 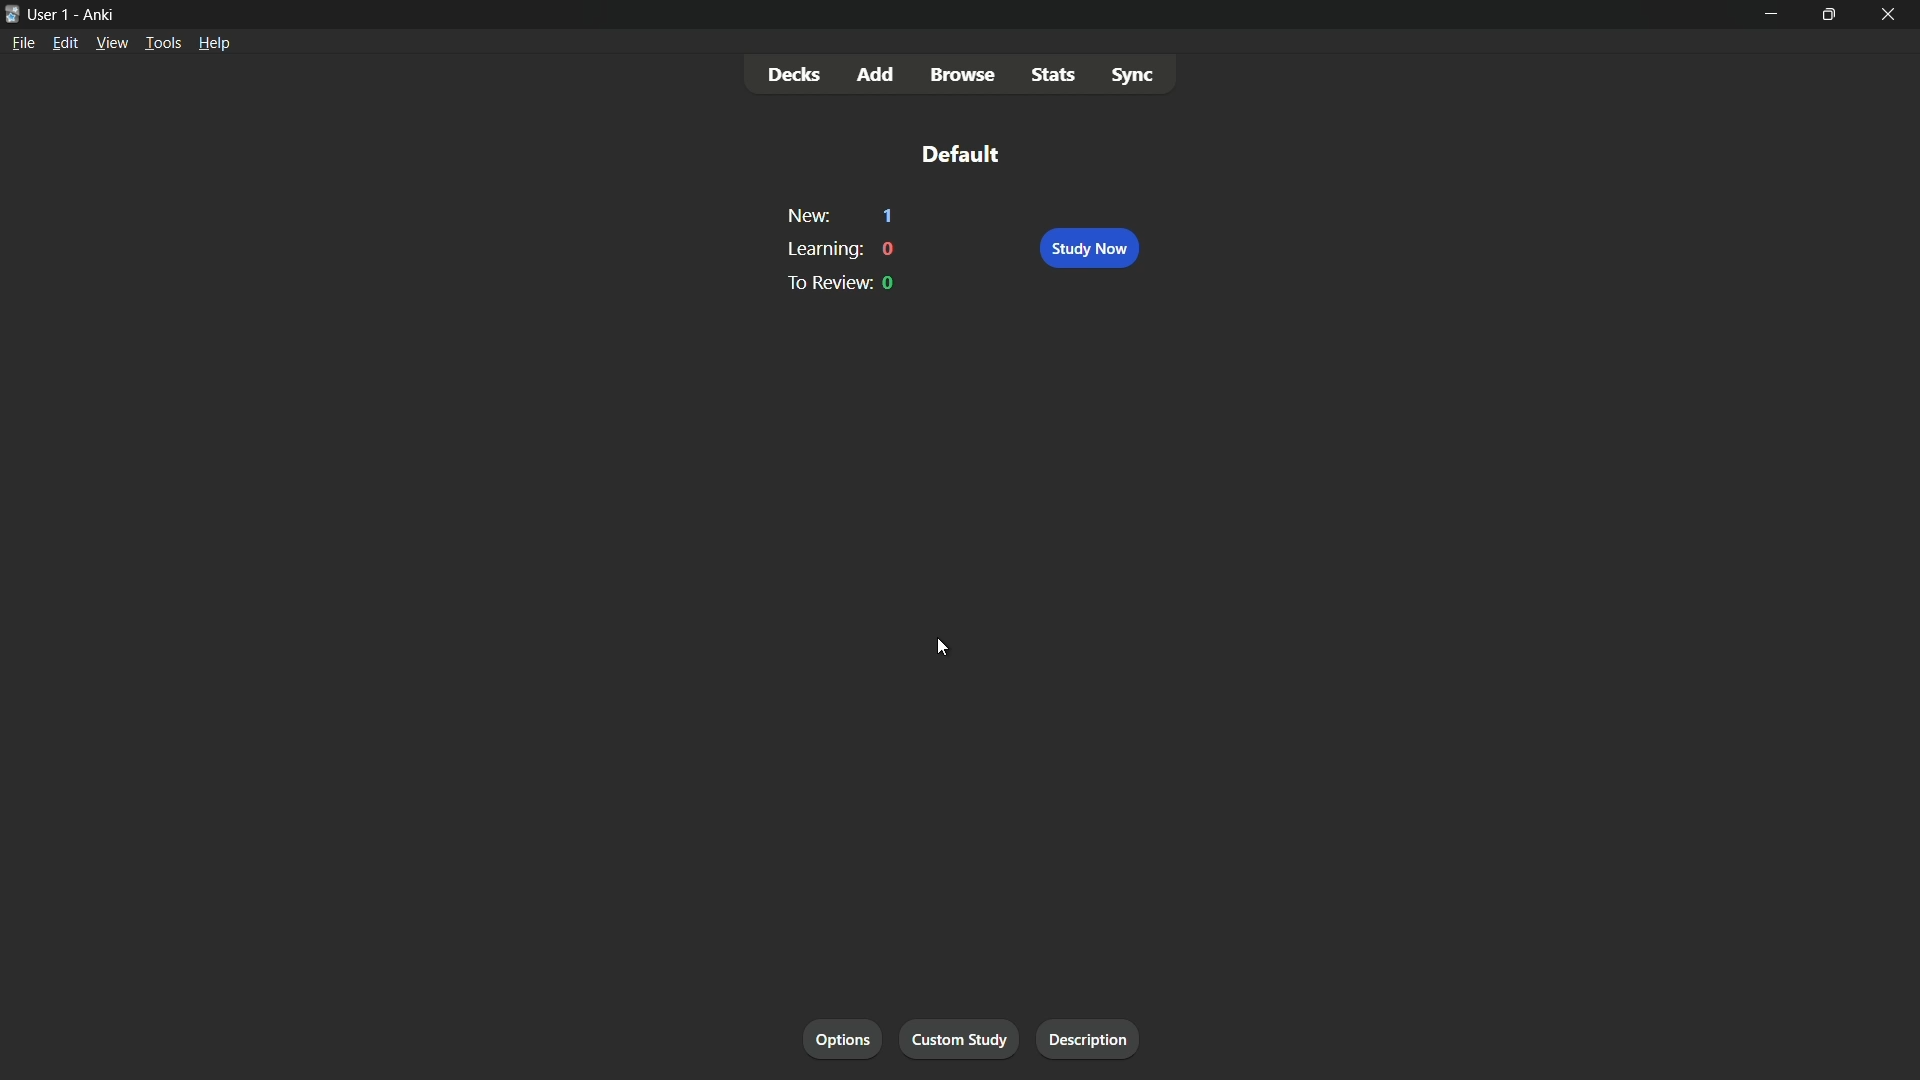 What do you see at coordinates (20, 42) in the screenshot?
I see `file` at bounding box center [20, 42].